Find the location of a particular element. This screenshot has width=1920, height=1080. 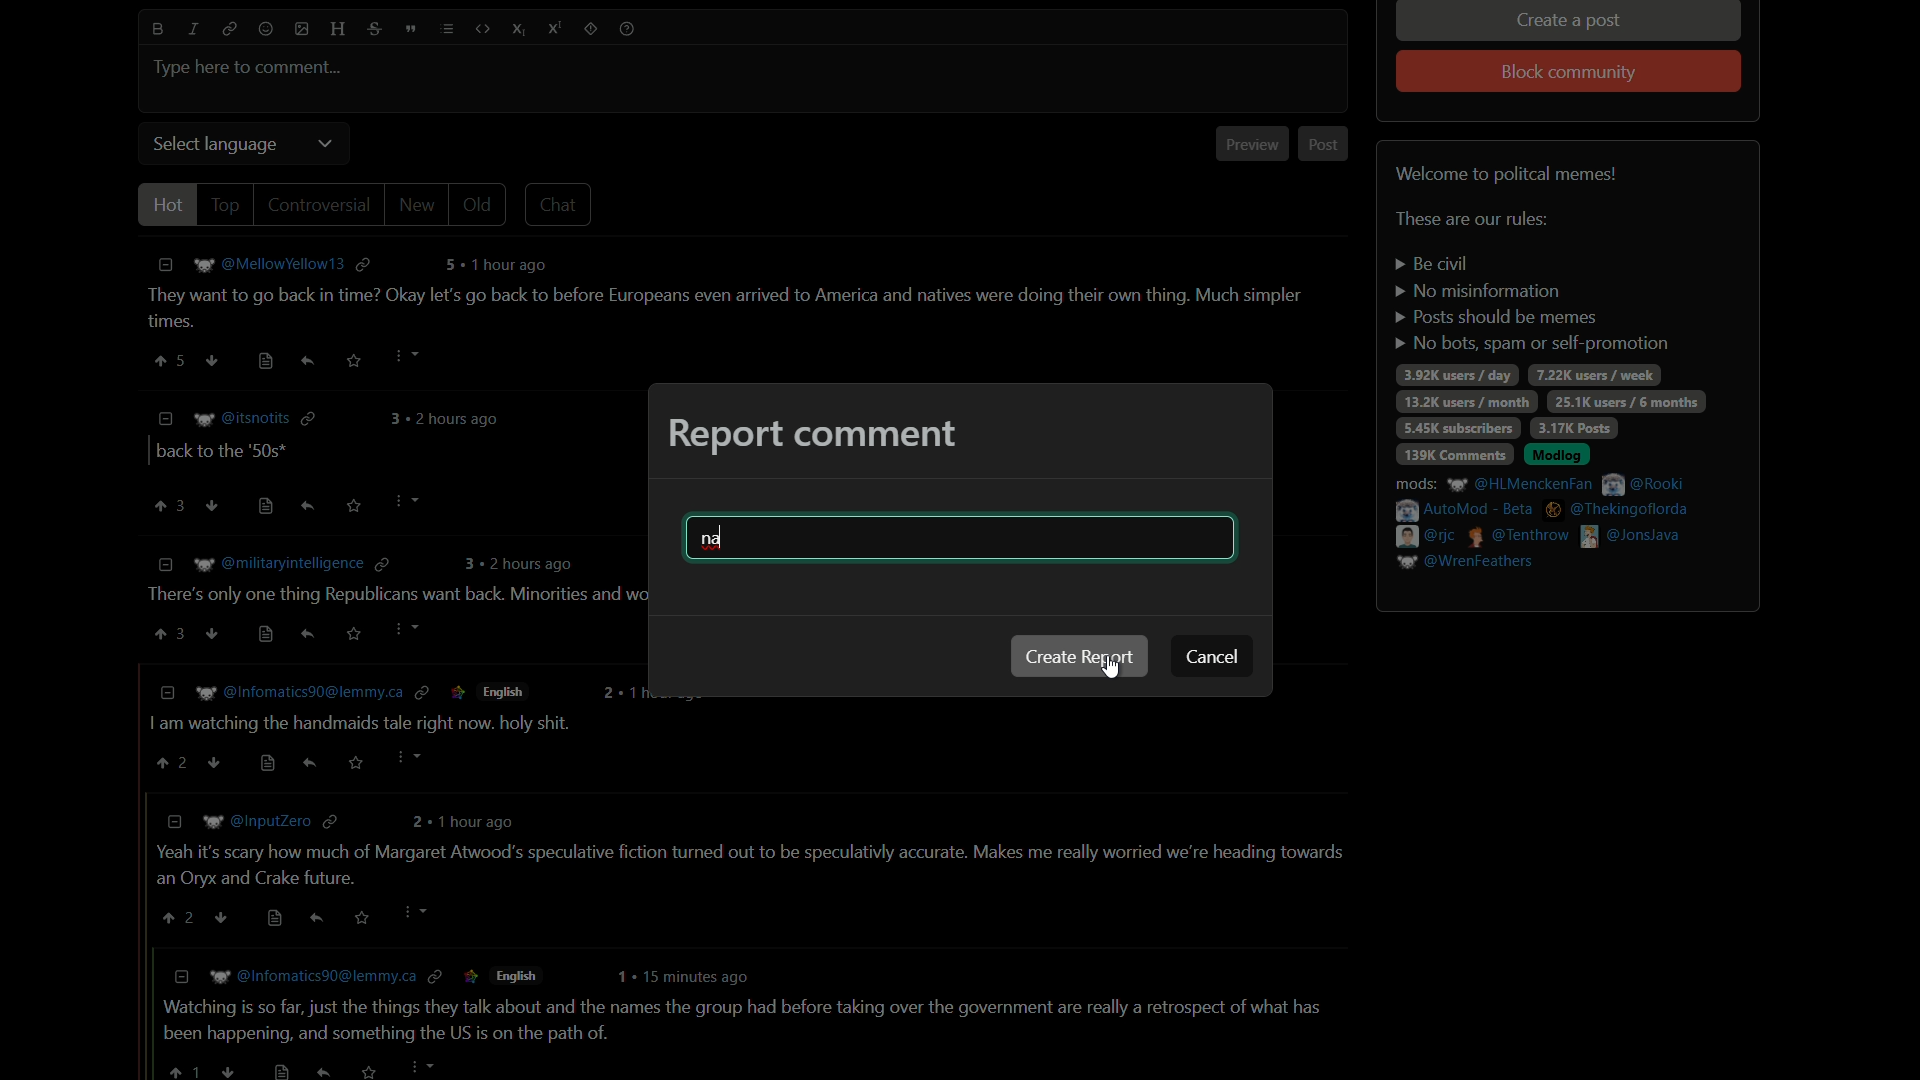

username is located at coordinates (255, 419).